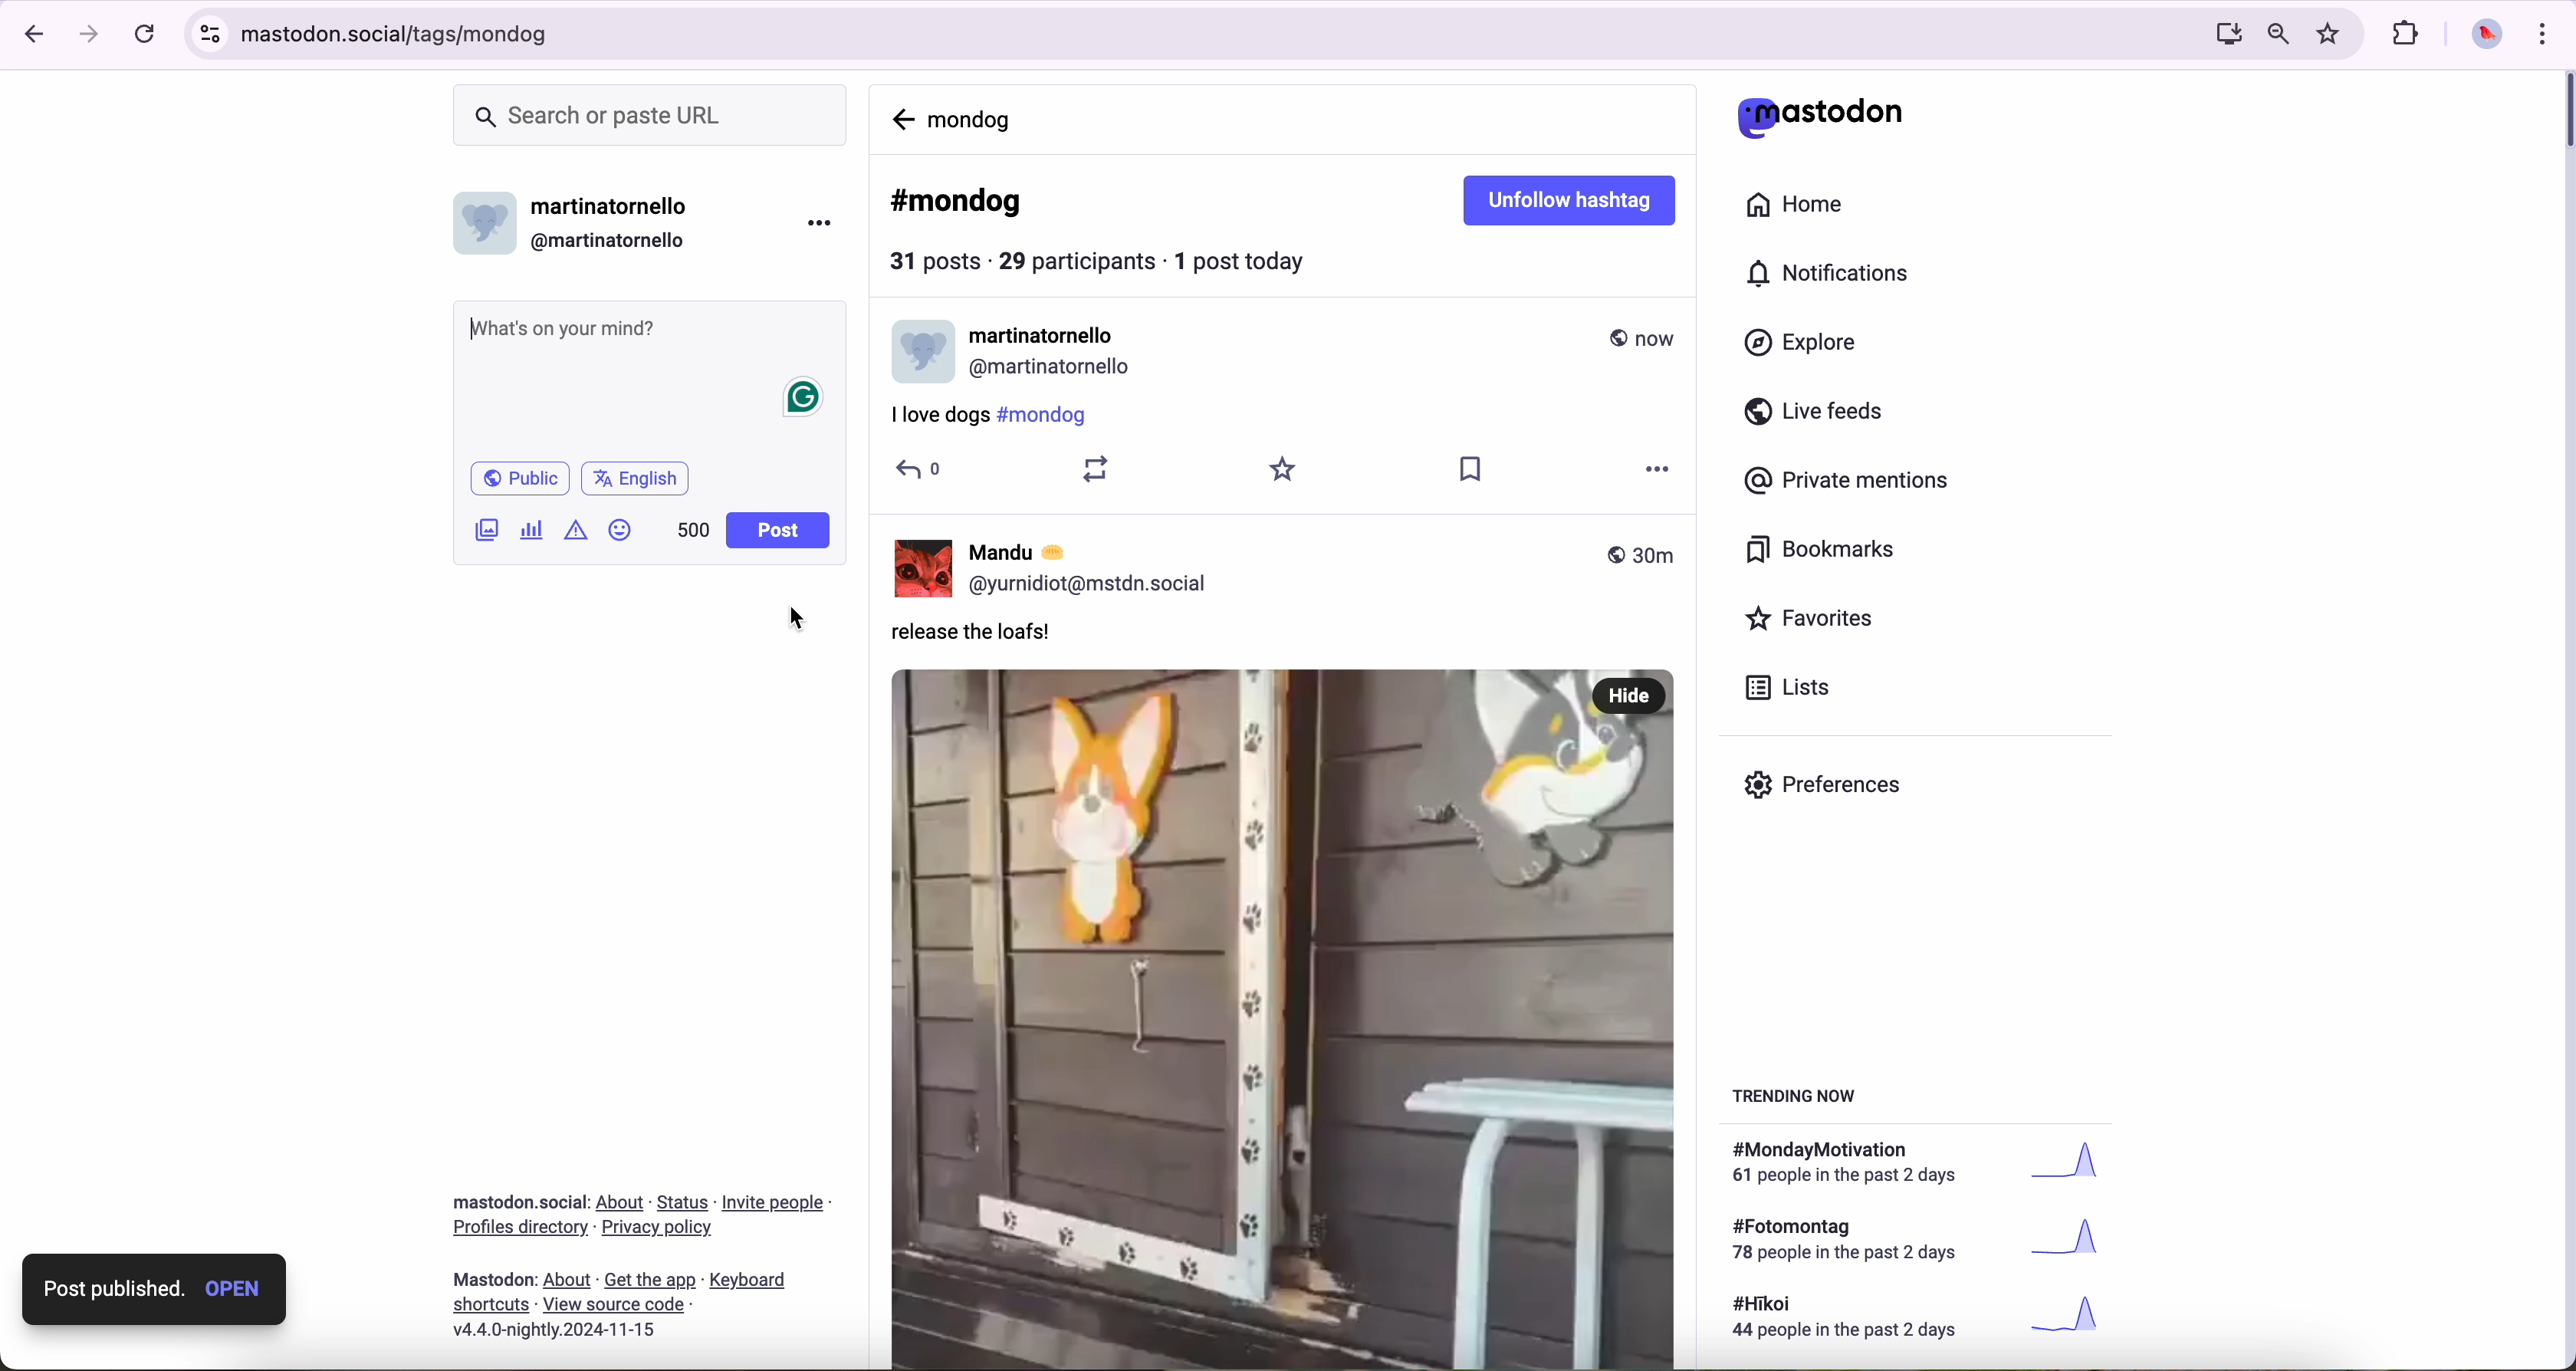 The image size is (2576, 1371). I want to click on reply, so click(921, 1324).